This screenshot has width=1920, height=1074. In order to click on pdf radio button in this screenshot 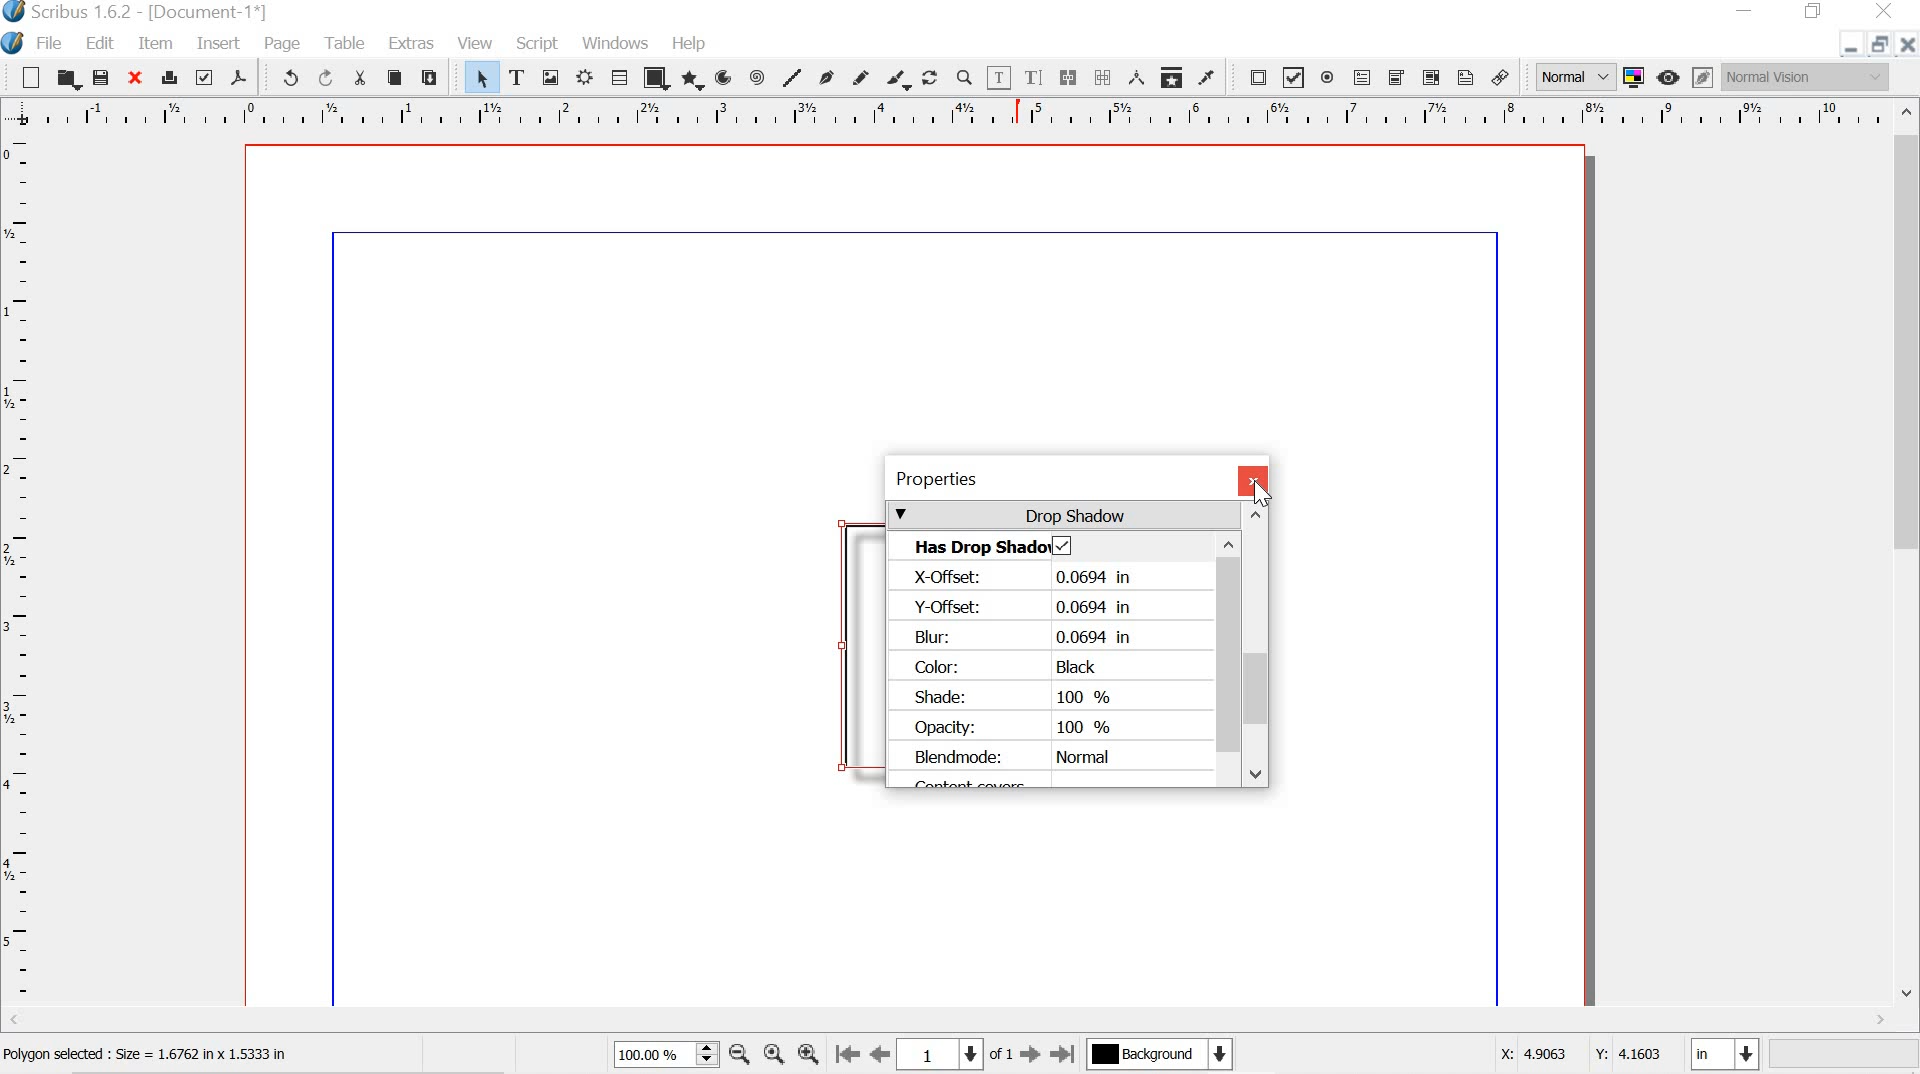, I will do `click(1327, 80)`.